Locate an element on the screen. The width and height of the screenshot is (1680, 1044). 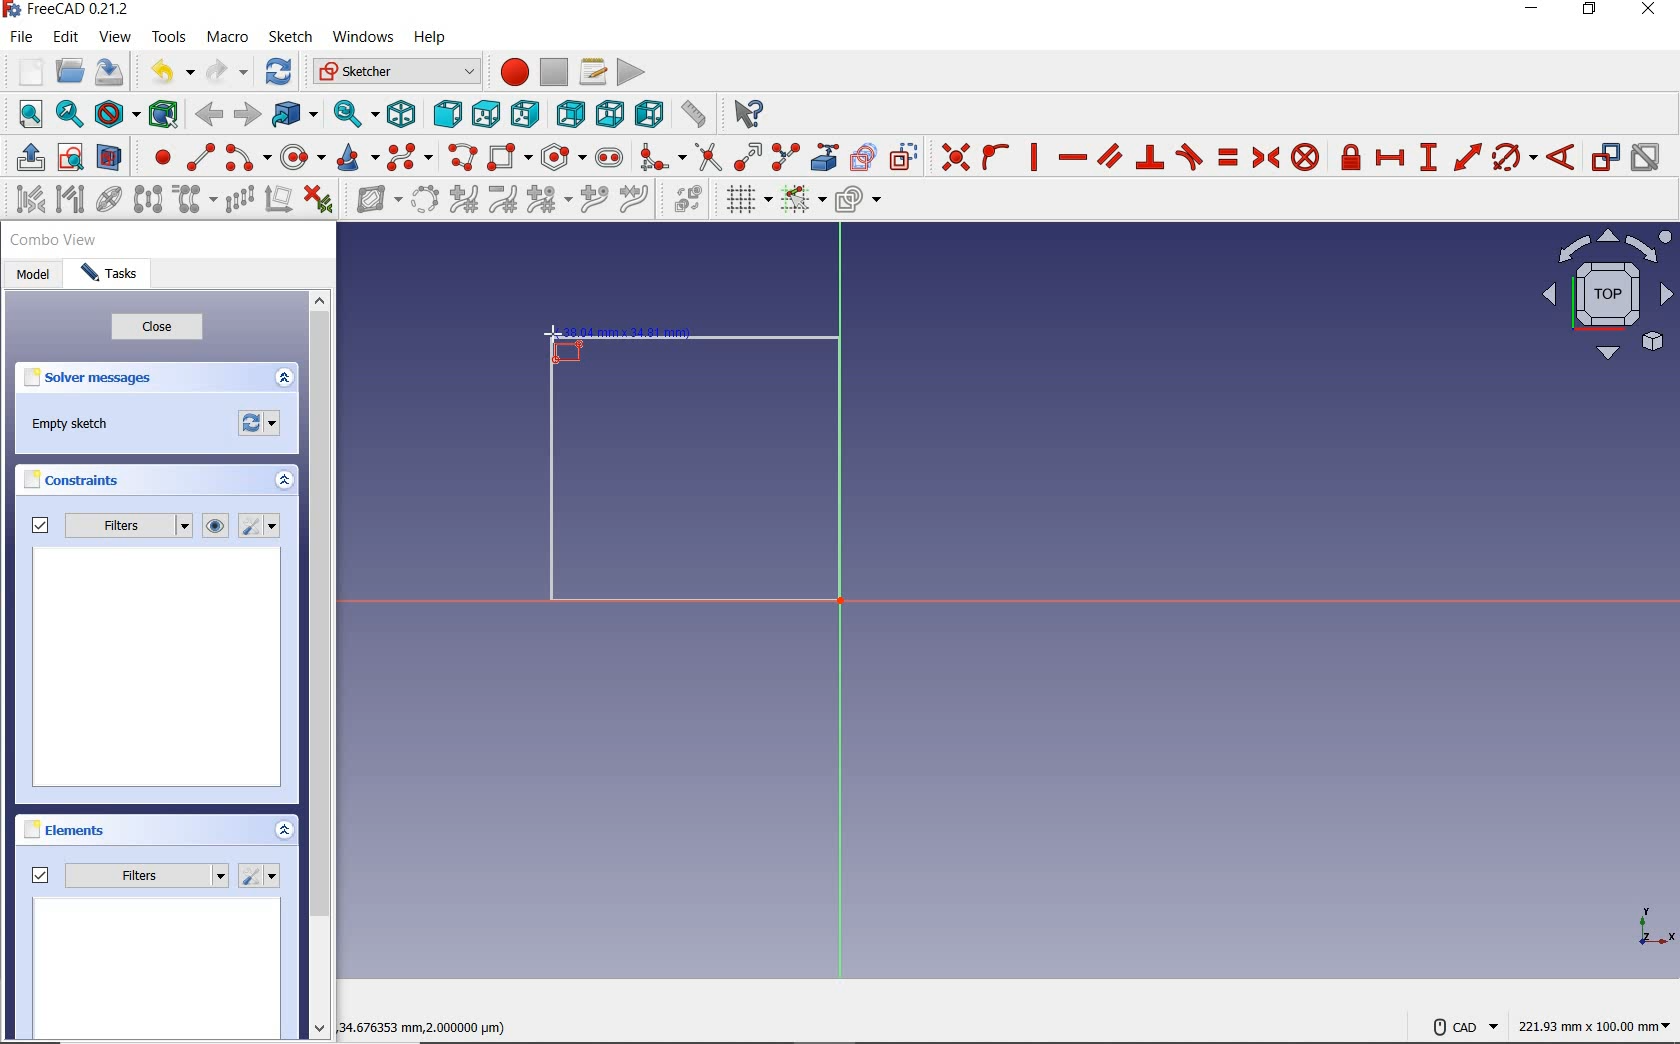
macro recording is located at coordinates (512, 72).